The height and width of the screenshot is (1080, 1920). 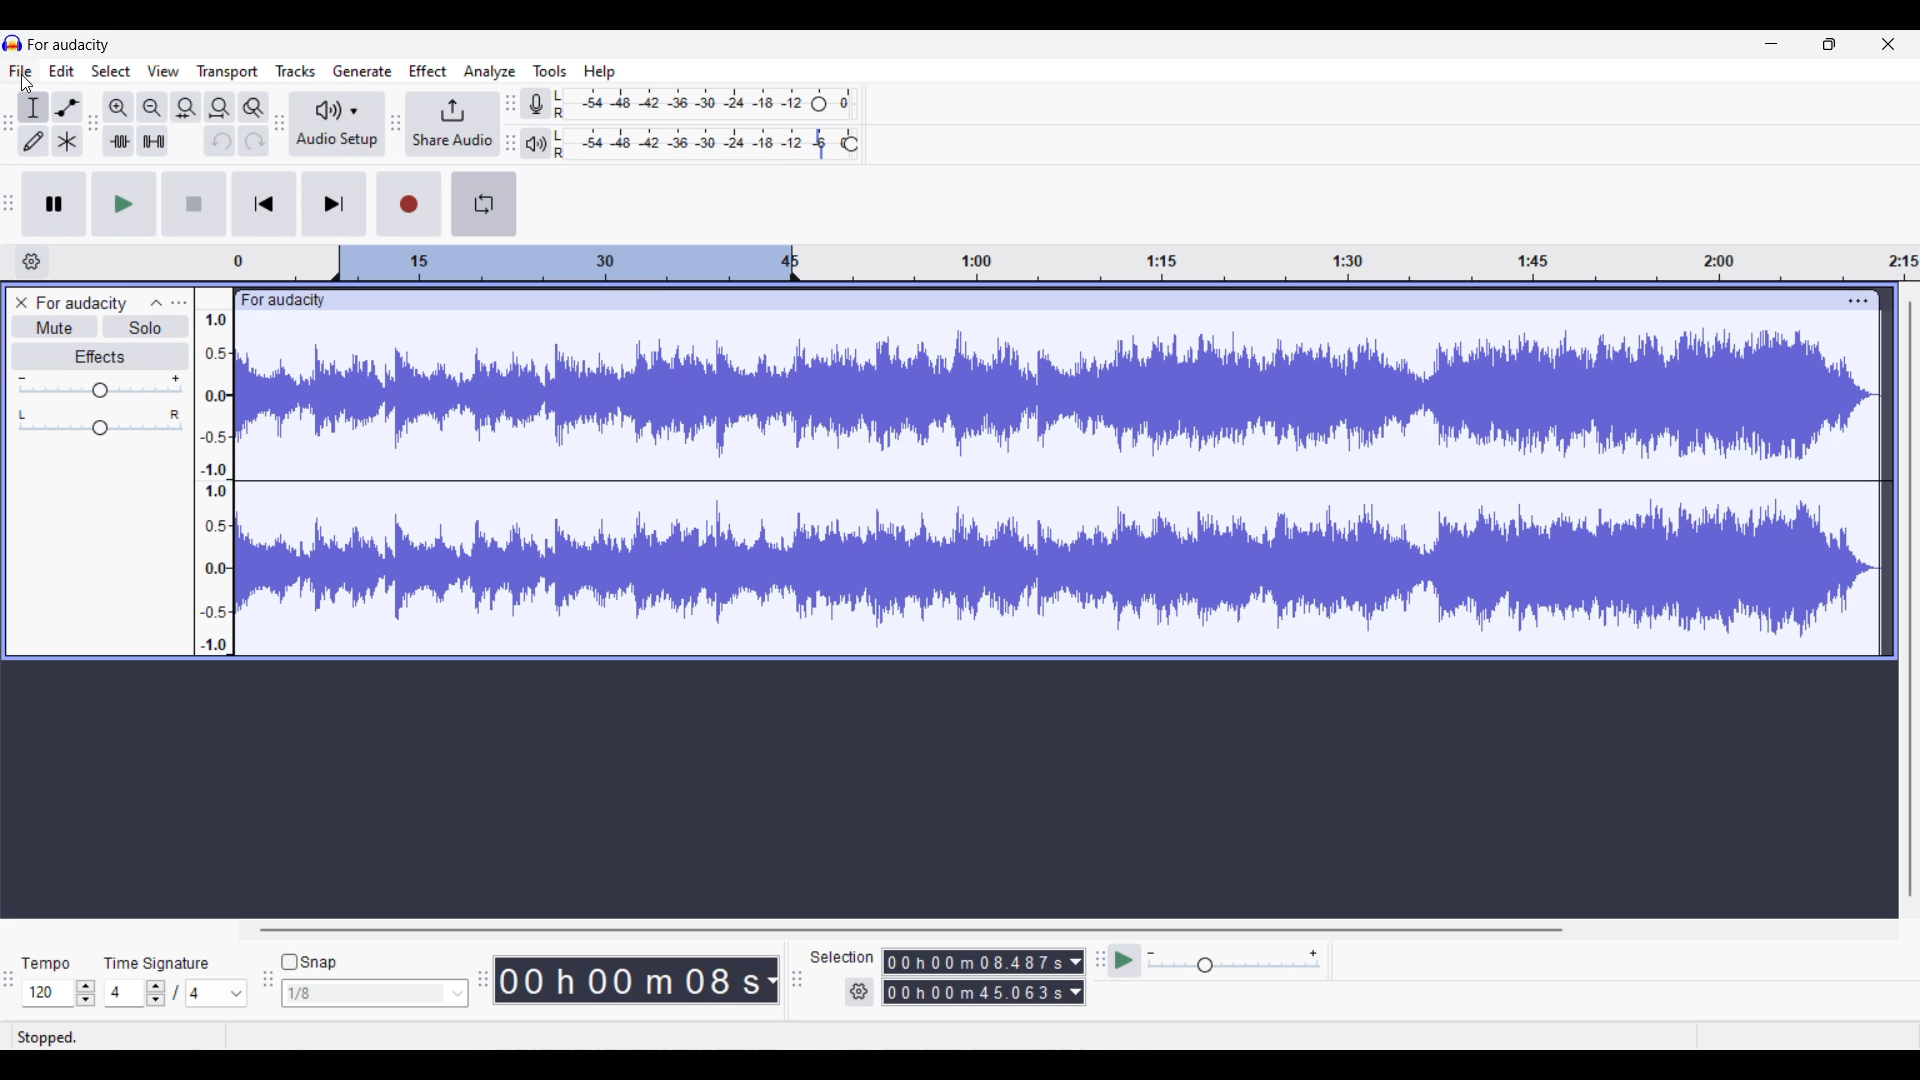 I want to click on Input time signature, so click(x=123, y=993).